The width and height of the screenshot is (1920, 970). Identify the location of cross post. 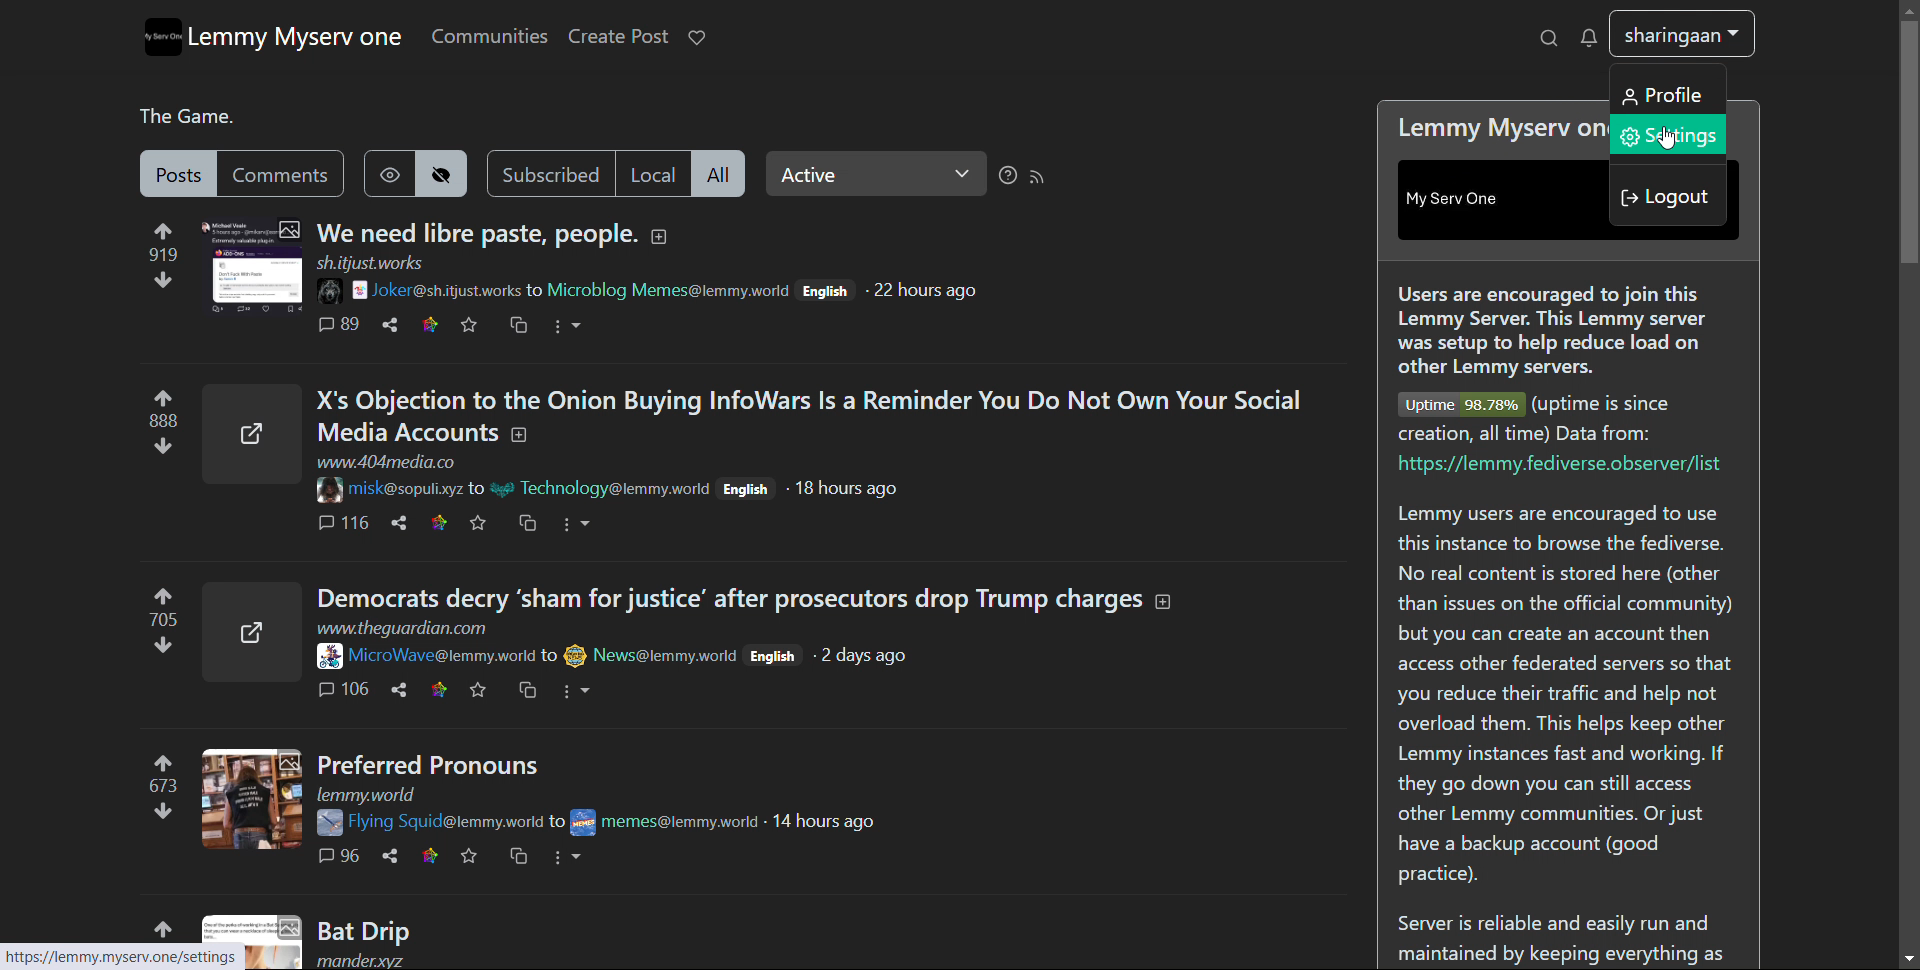
(524, 857).